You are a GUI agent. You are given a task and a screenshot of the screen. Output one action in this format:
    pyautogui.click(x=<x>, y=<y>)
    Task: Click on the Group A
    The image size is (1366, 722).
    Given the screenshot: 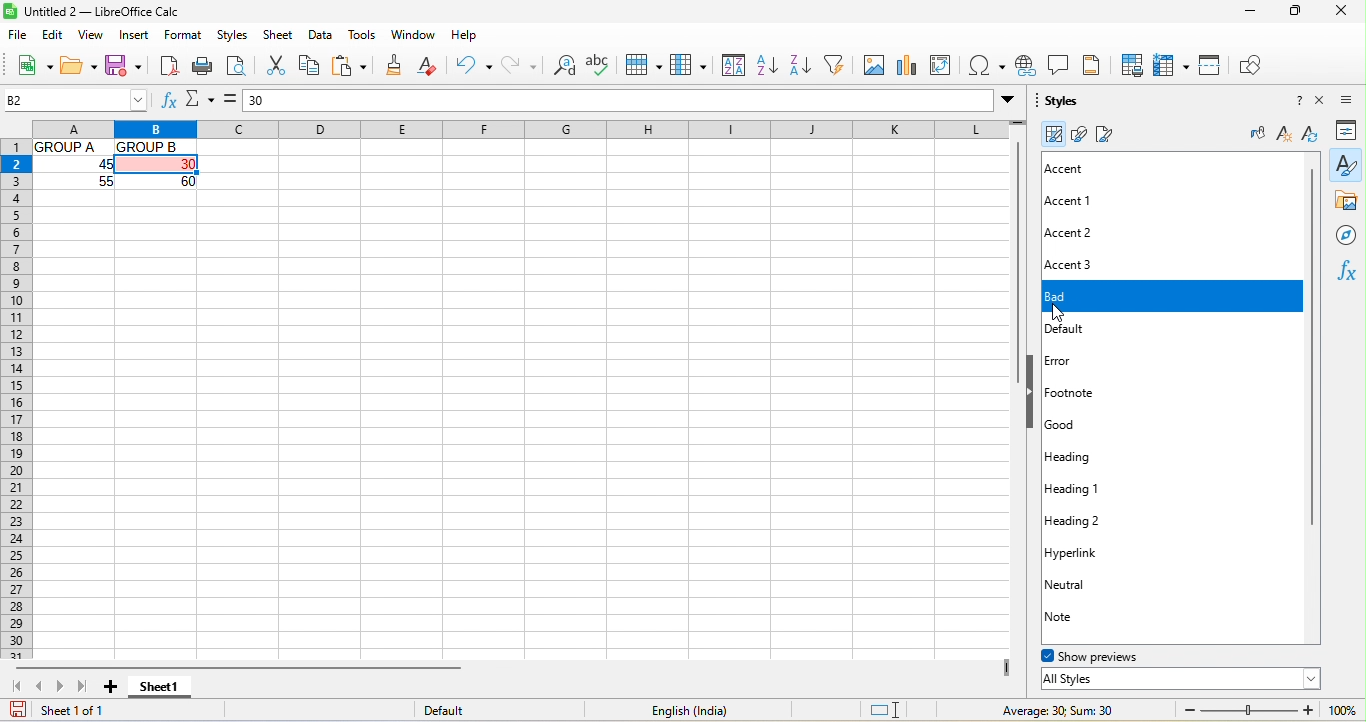 What is the action you would take?
    pyautogui.click(x=70, y=147)
    